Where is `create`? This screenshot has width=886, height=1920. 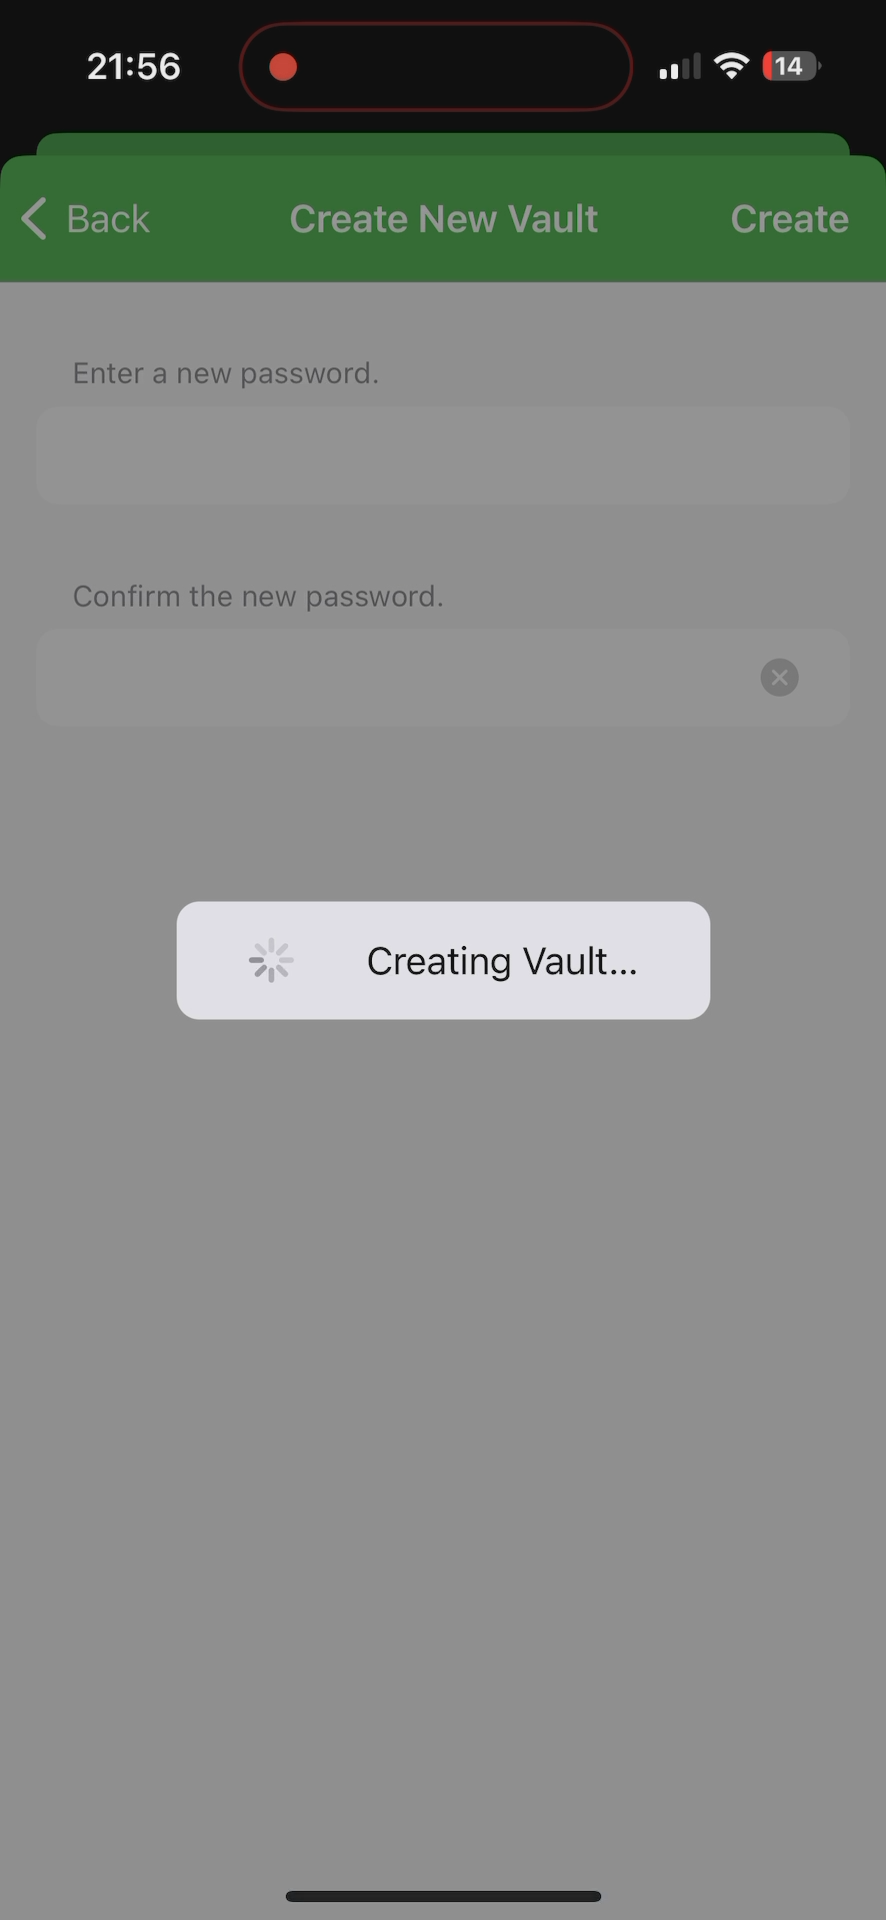 create is located at coordinates (790, 206).